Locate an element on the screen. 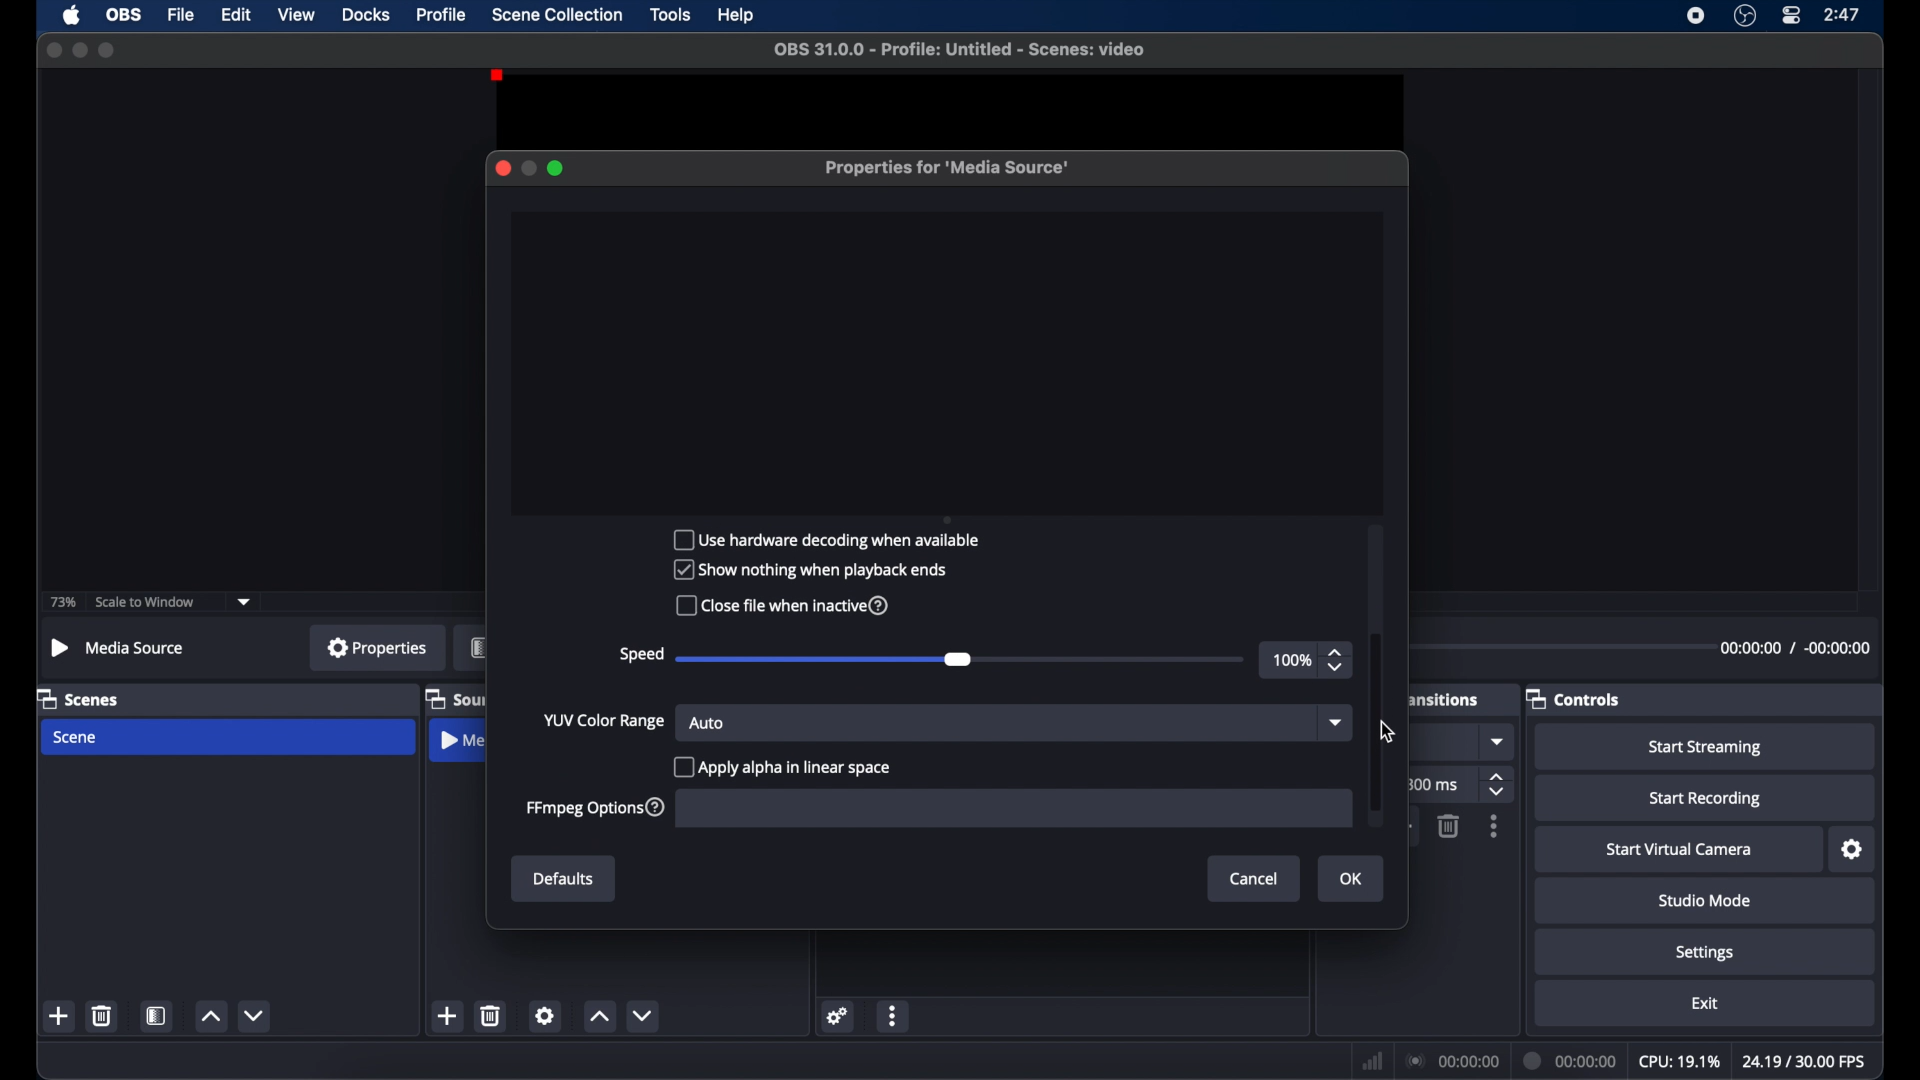 This screenshot has width=1920, height=1080. slider is located at coordinates (824, 660).